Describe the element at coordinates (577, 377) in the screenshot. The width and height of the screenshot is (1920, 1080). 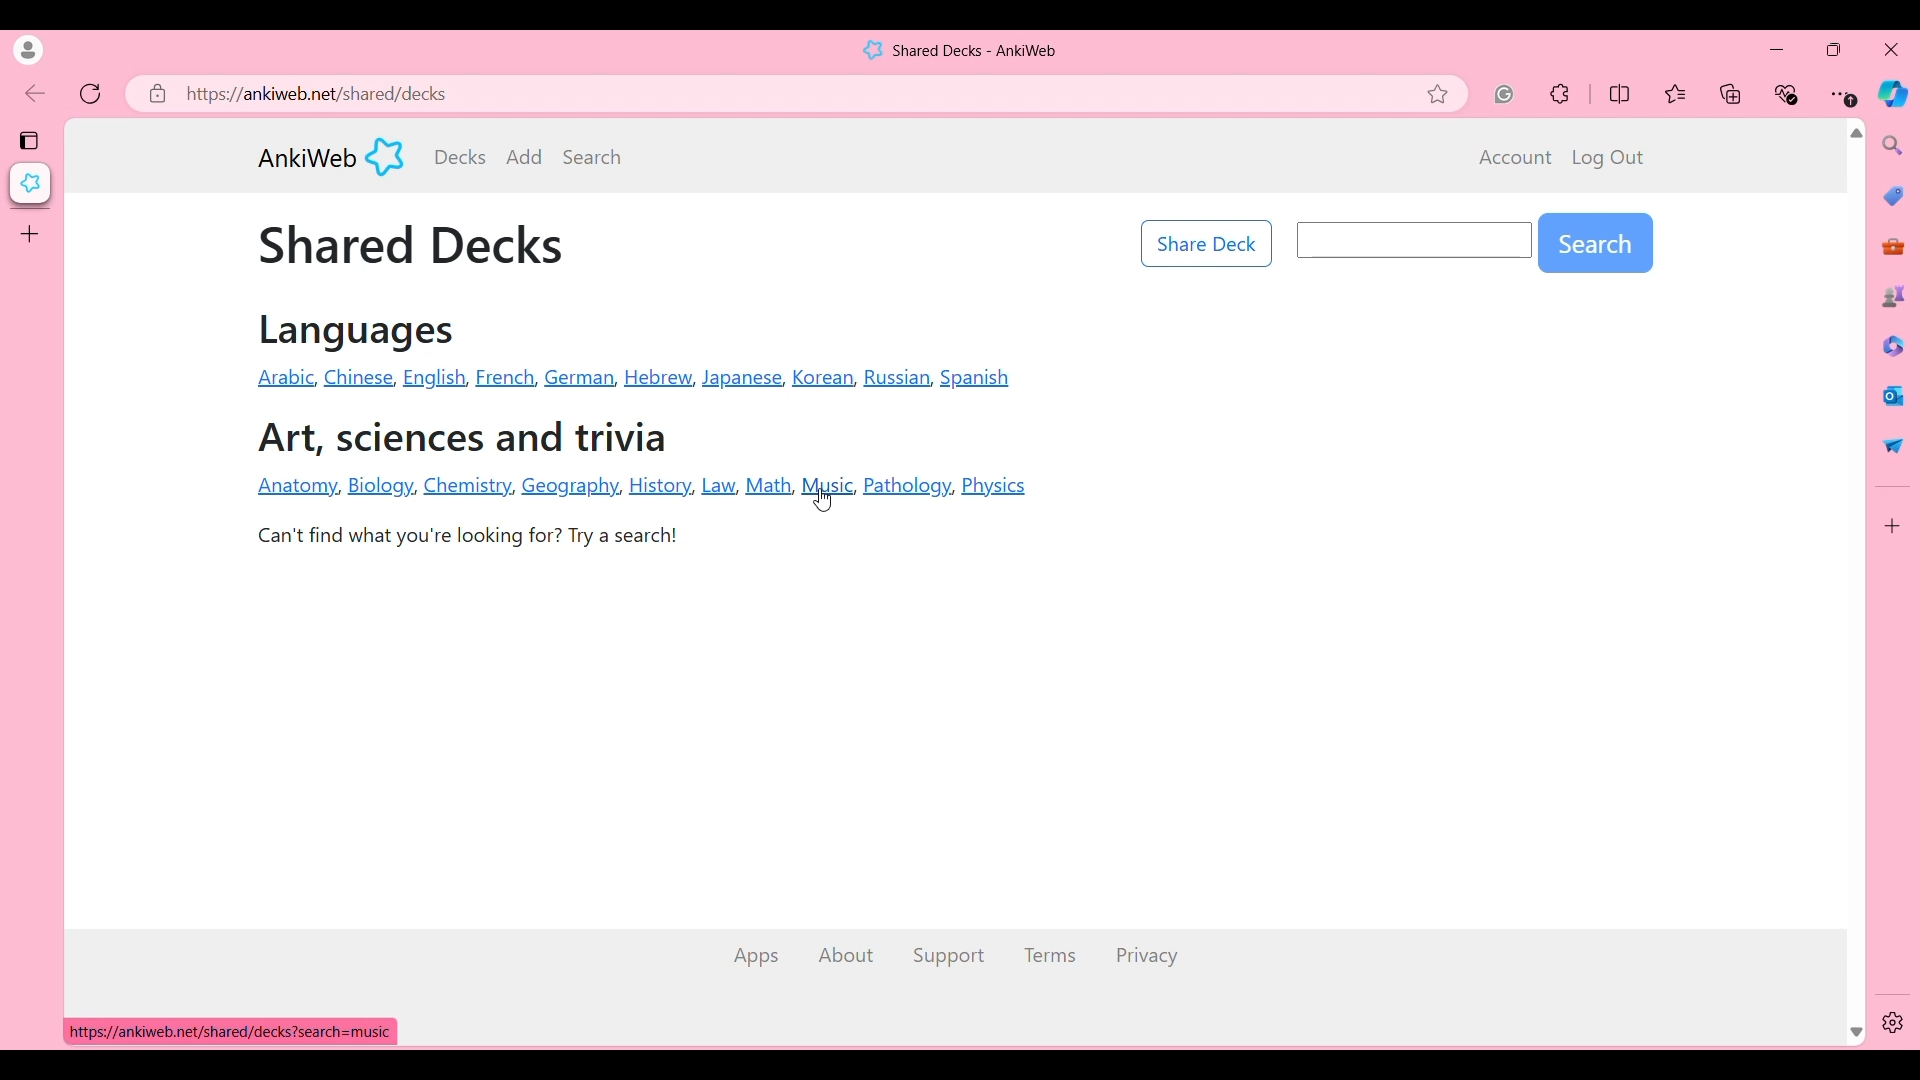
I see `German` at that location.